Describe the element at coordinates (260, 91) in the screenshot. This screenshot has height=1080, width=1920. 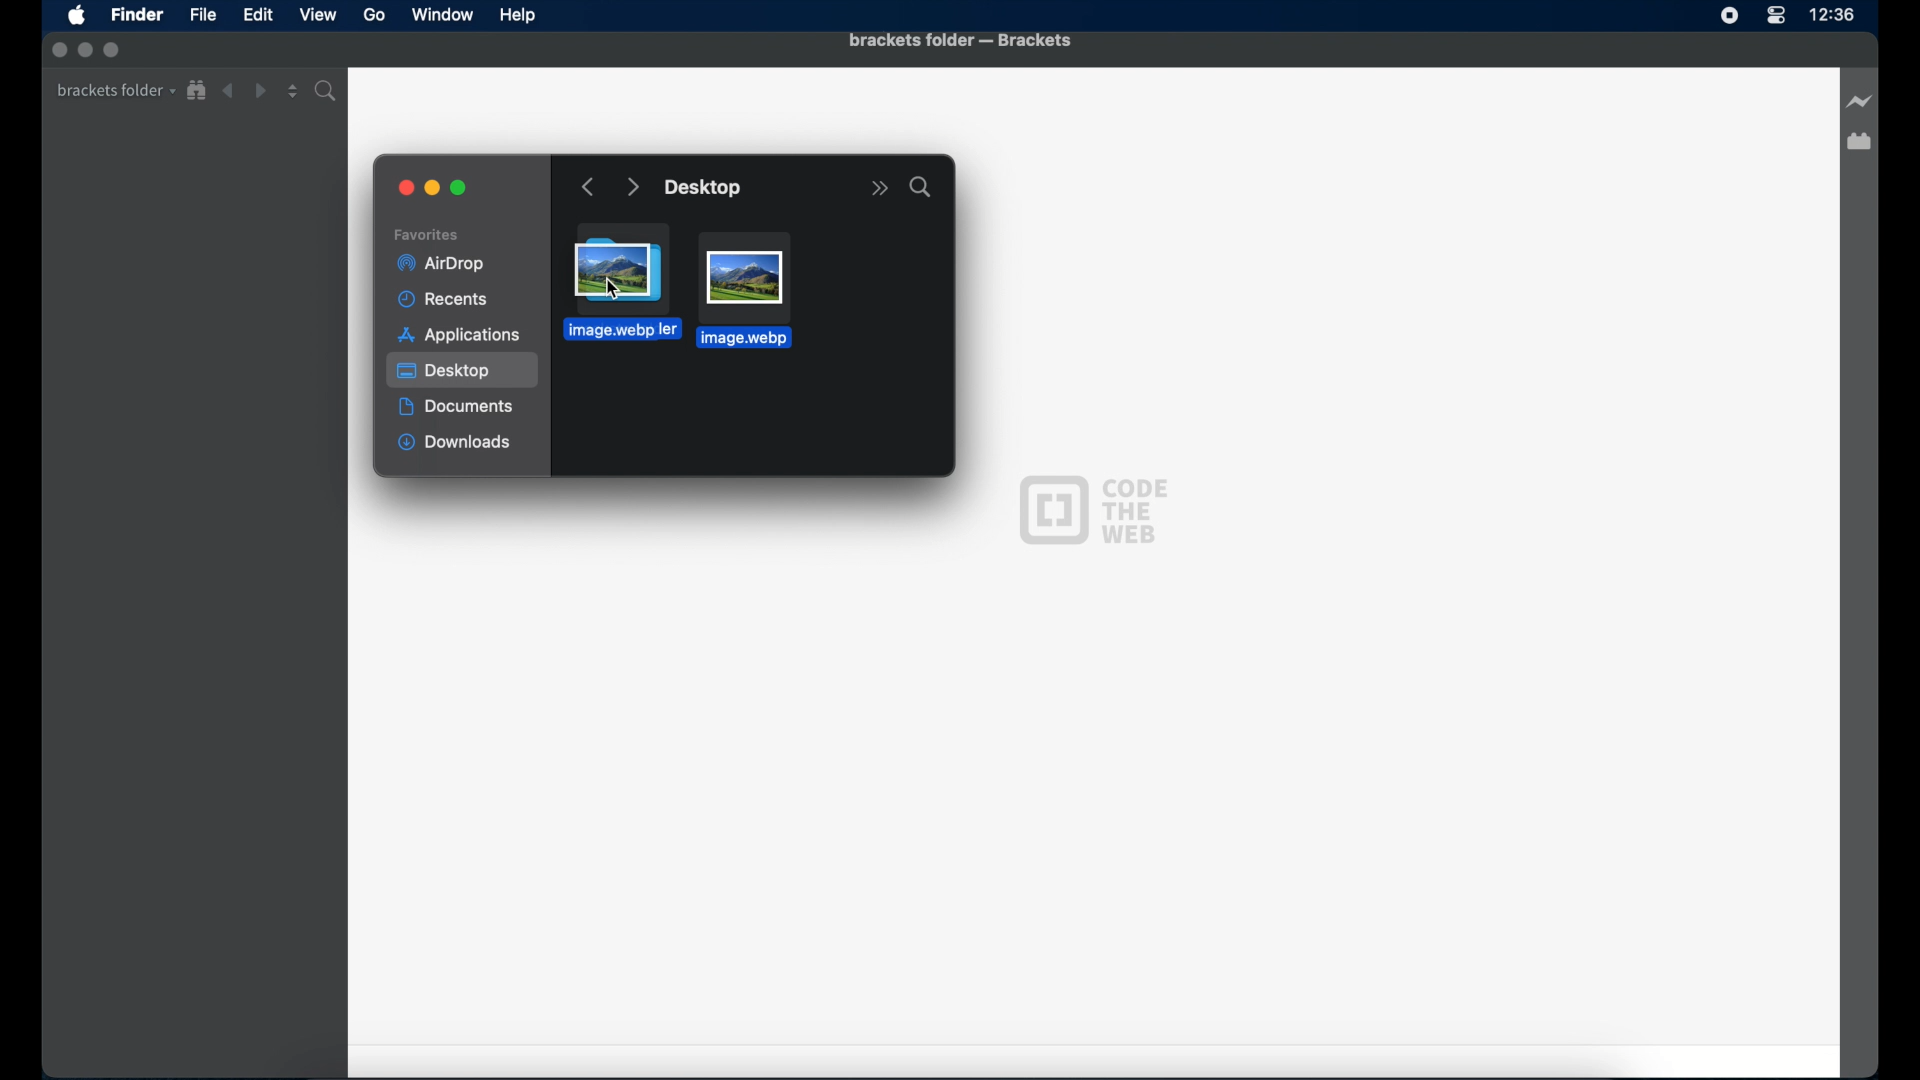
I see `forward` at that location.